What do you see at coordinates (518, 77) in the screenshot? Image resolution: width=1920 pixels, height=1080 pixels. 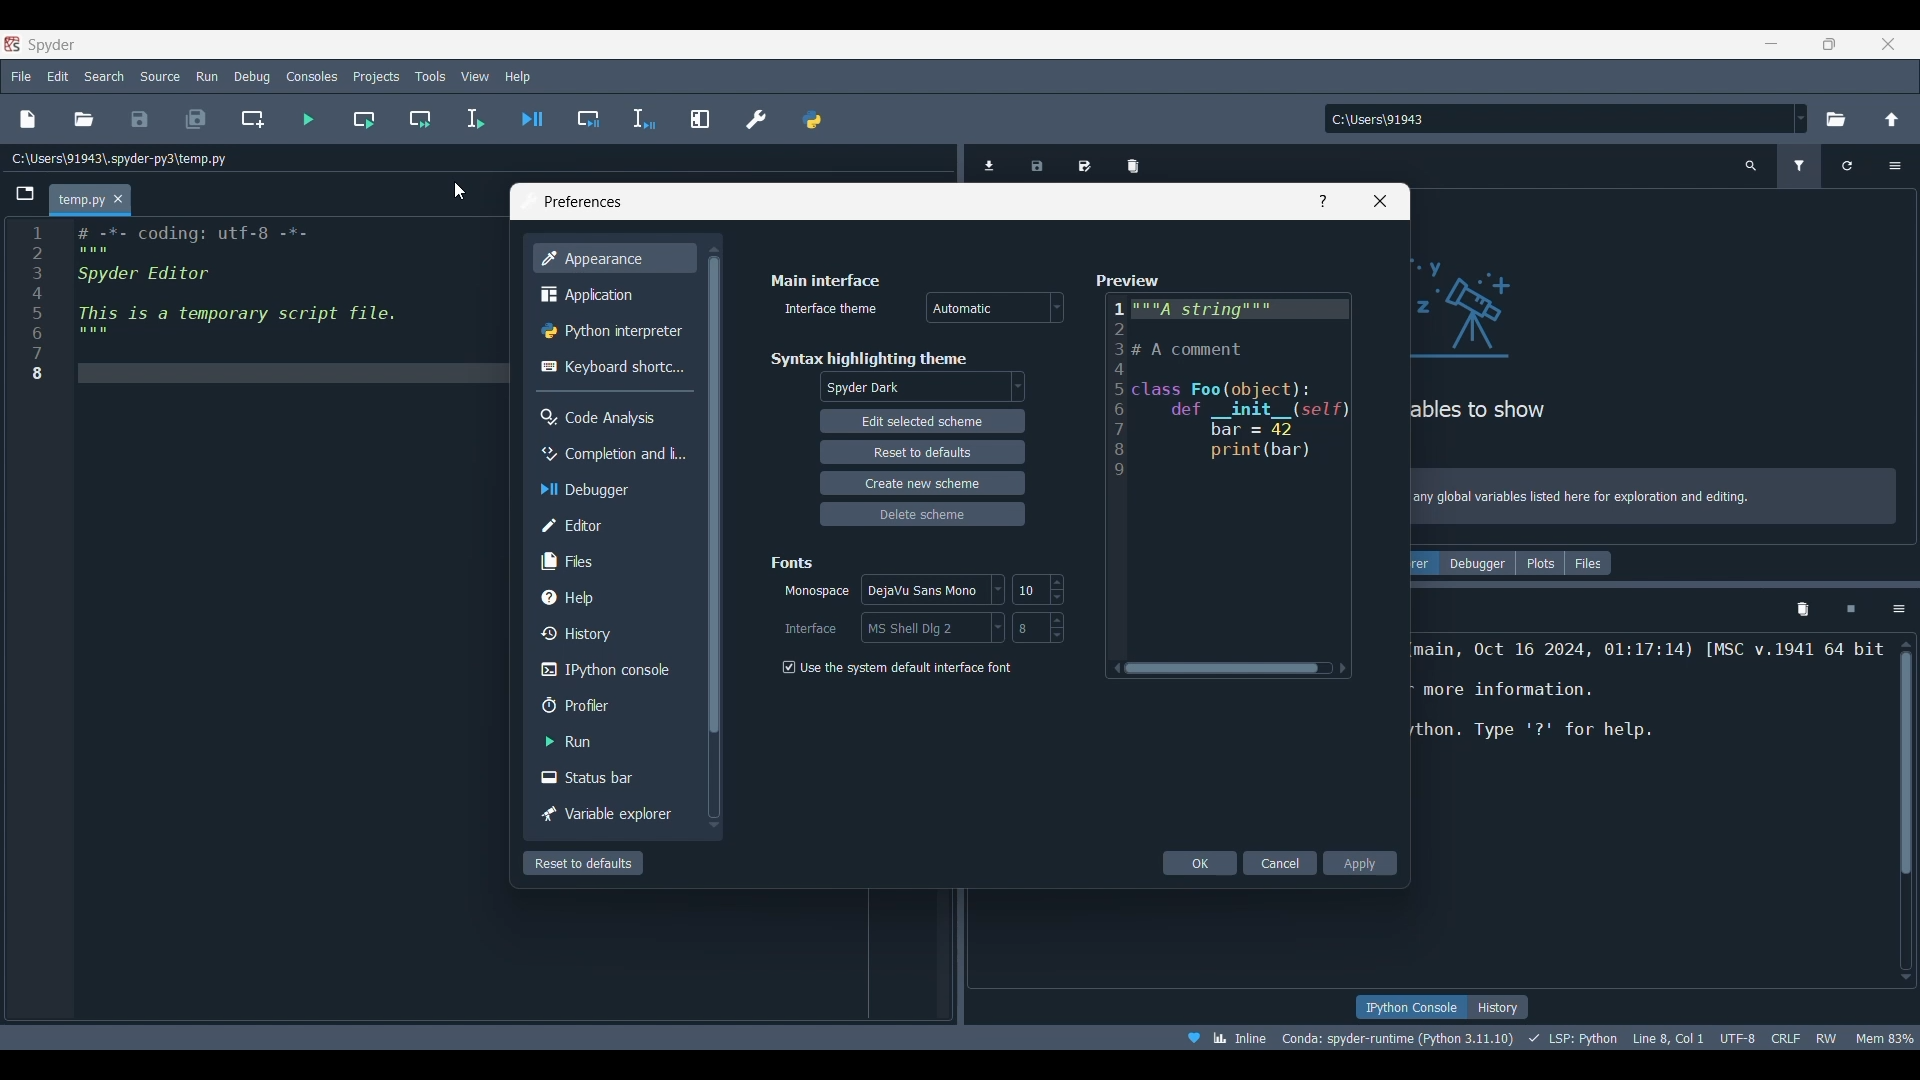 I see `Help menu` at bounding box center [518, 77].